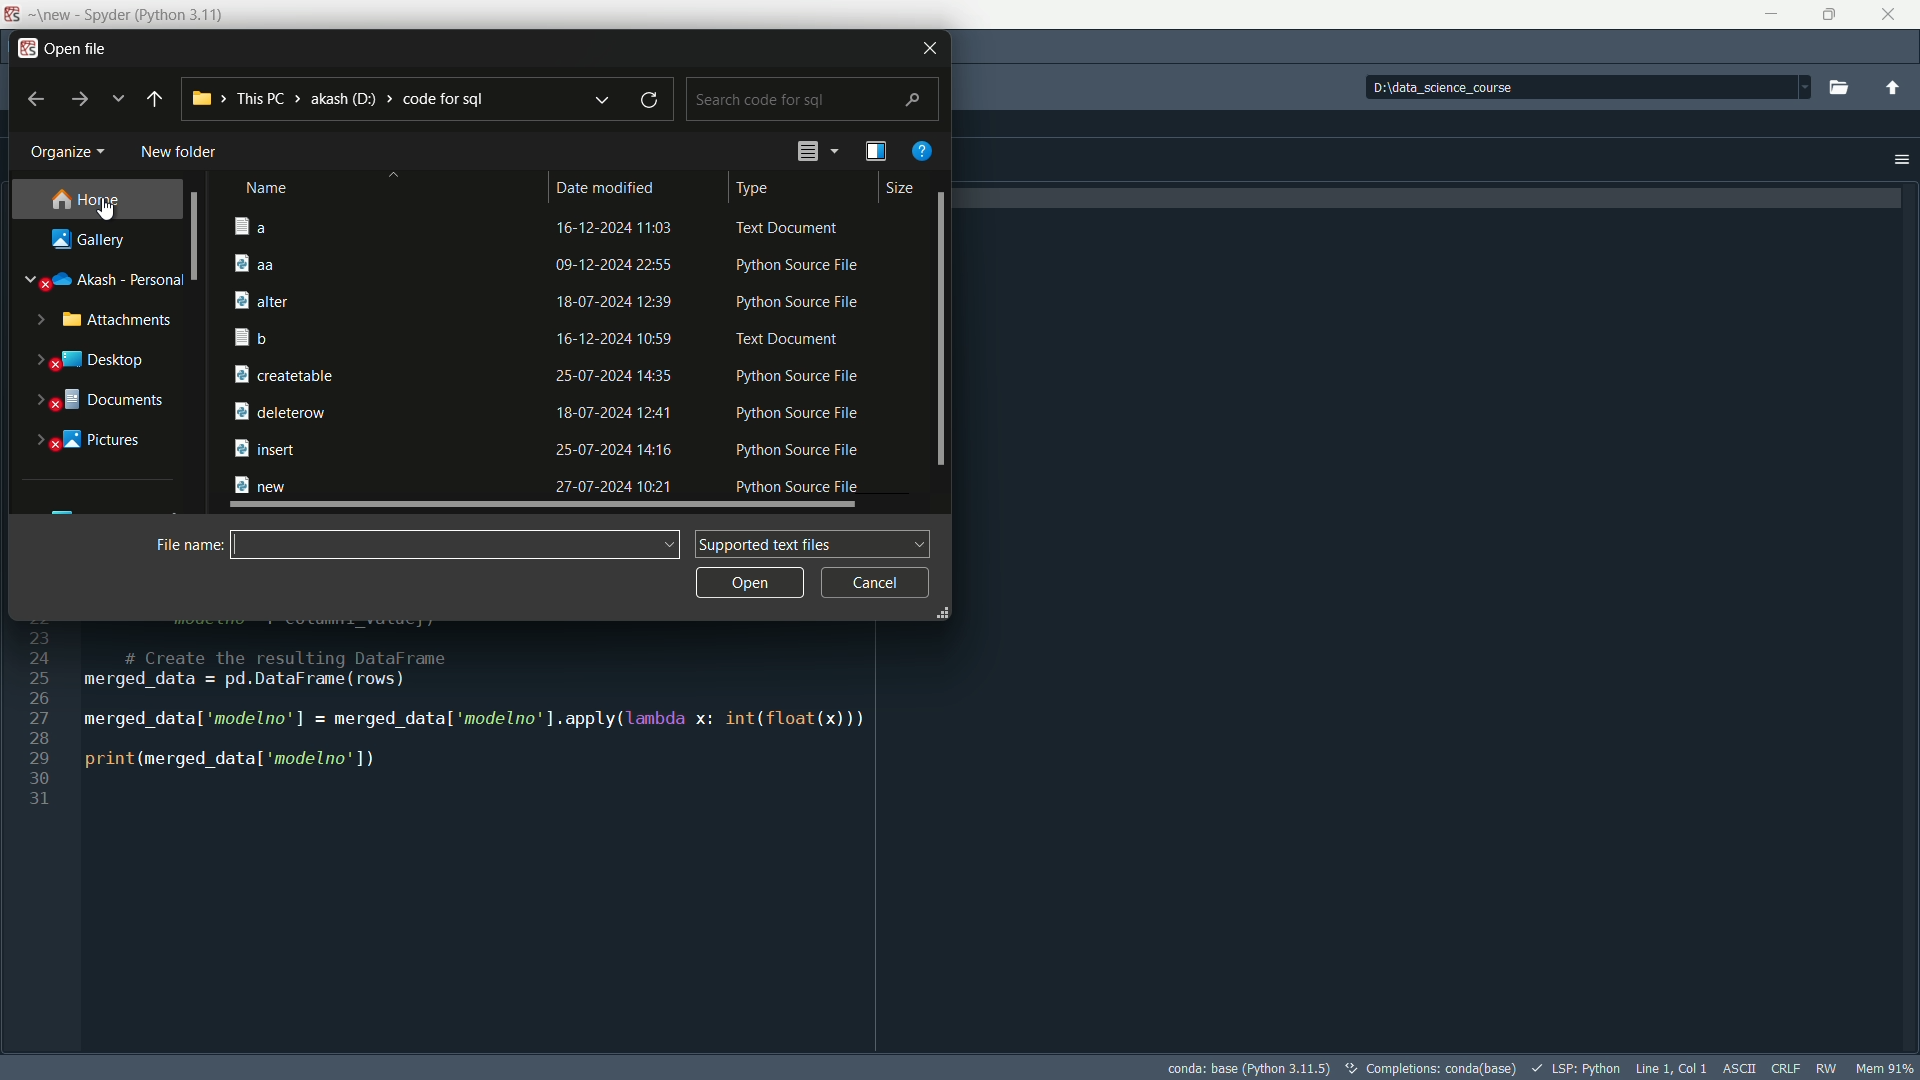 The width and height of the screenshot is (1920, 1080). I want to click on file type, so click(803, 451).